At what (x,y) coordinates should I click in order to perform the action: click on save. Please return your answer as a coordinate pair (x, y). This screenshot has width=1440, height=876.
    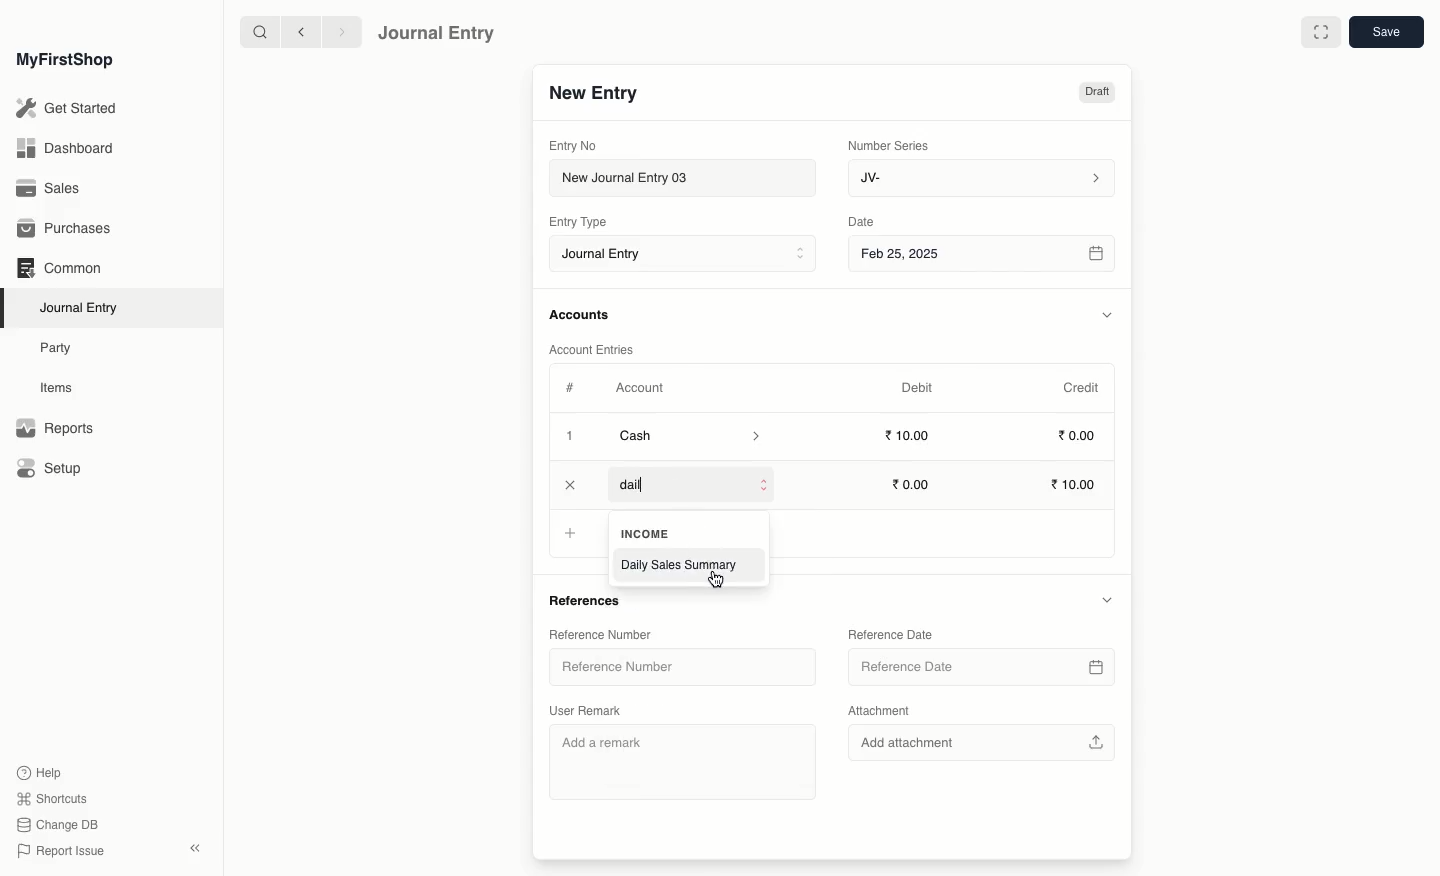
    Looking at the image, I should click on (1385, 33).